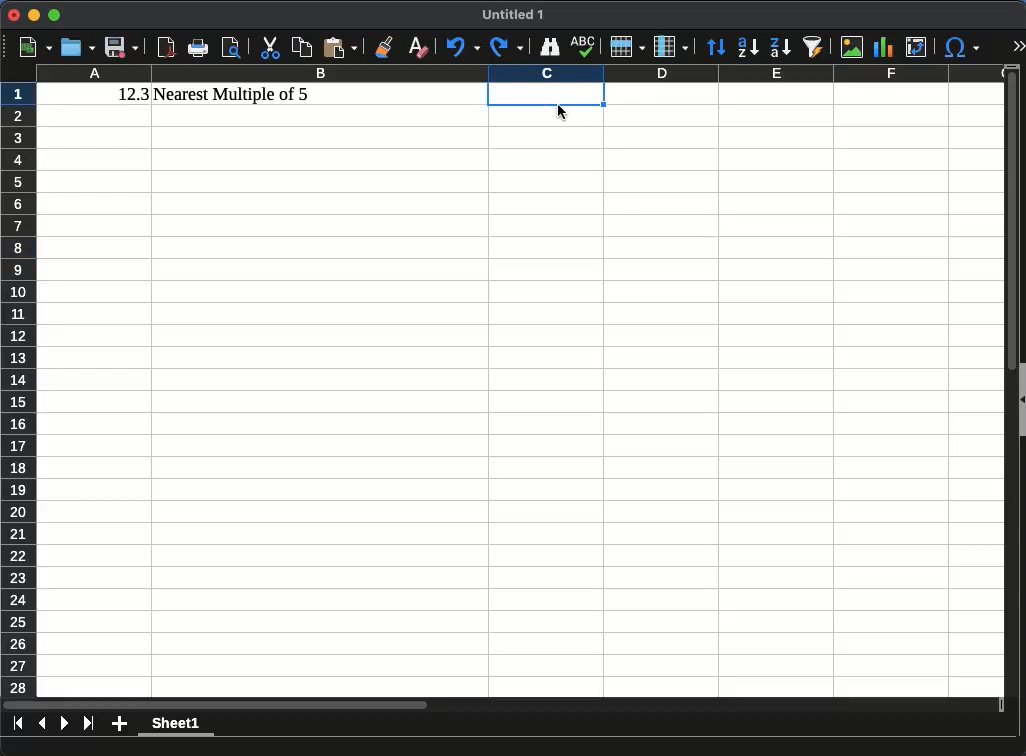 This screenshot has width=1026, height=756. Describe the element at coordinates (506, 48) in the screenshot. I see `redo` at that location.